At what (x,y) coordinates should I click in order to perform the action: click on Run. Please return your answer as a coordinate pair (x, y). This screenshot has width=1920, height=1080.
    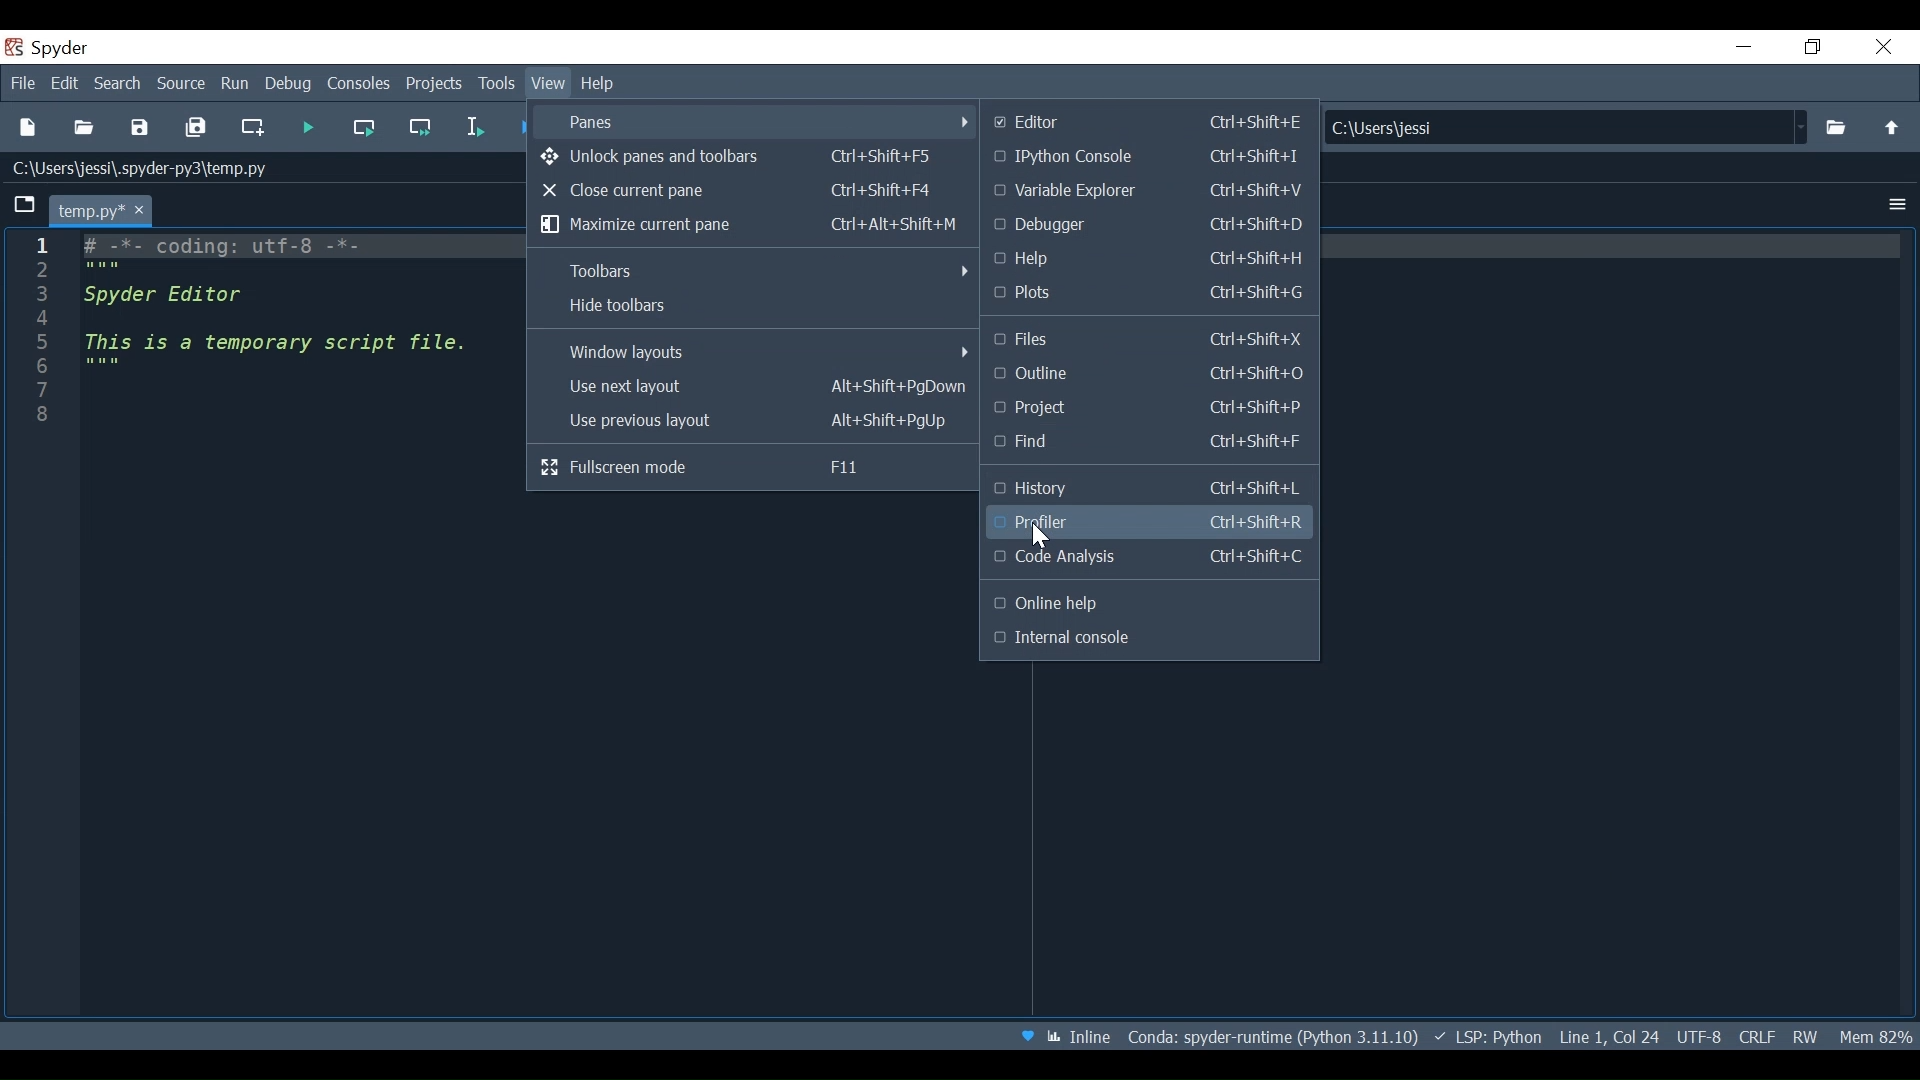
    Looking at the image, I should click on (307, 129).